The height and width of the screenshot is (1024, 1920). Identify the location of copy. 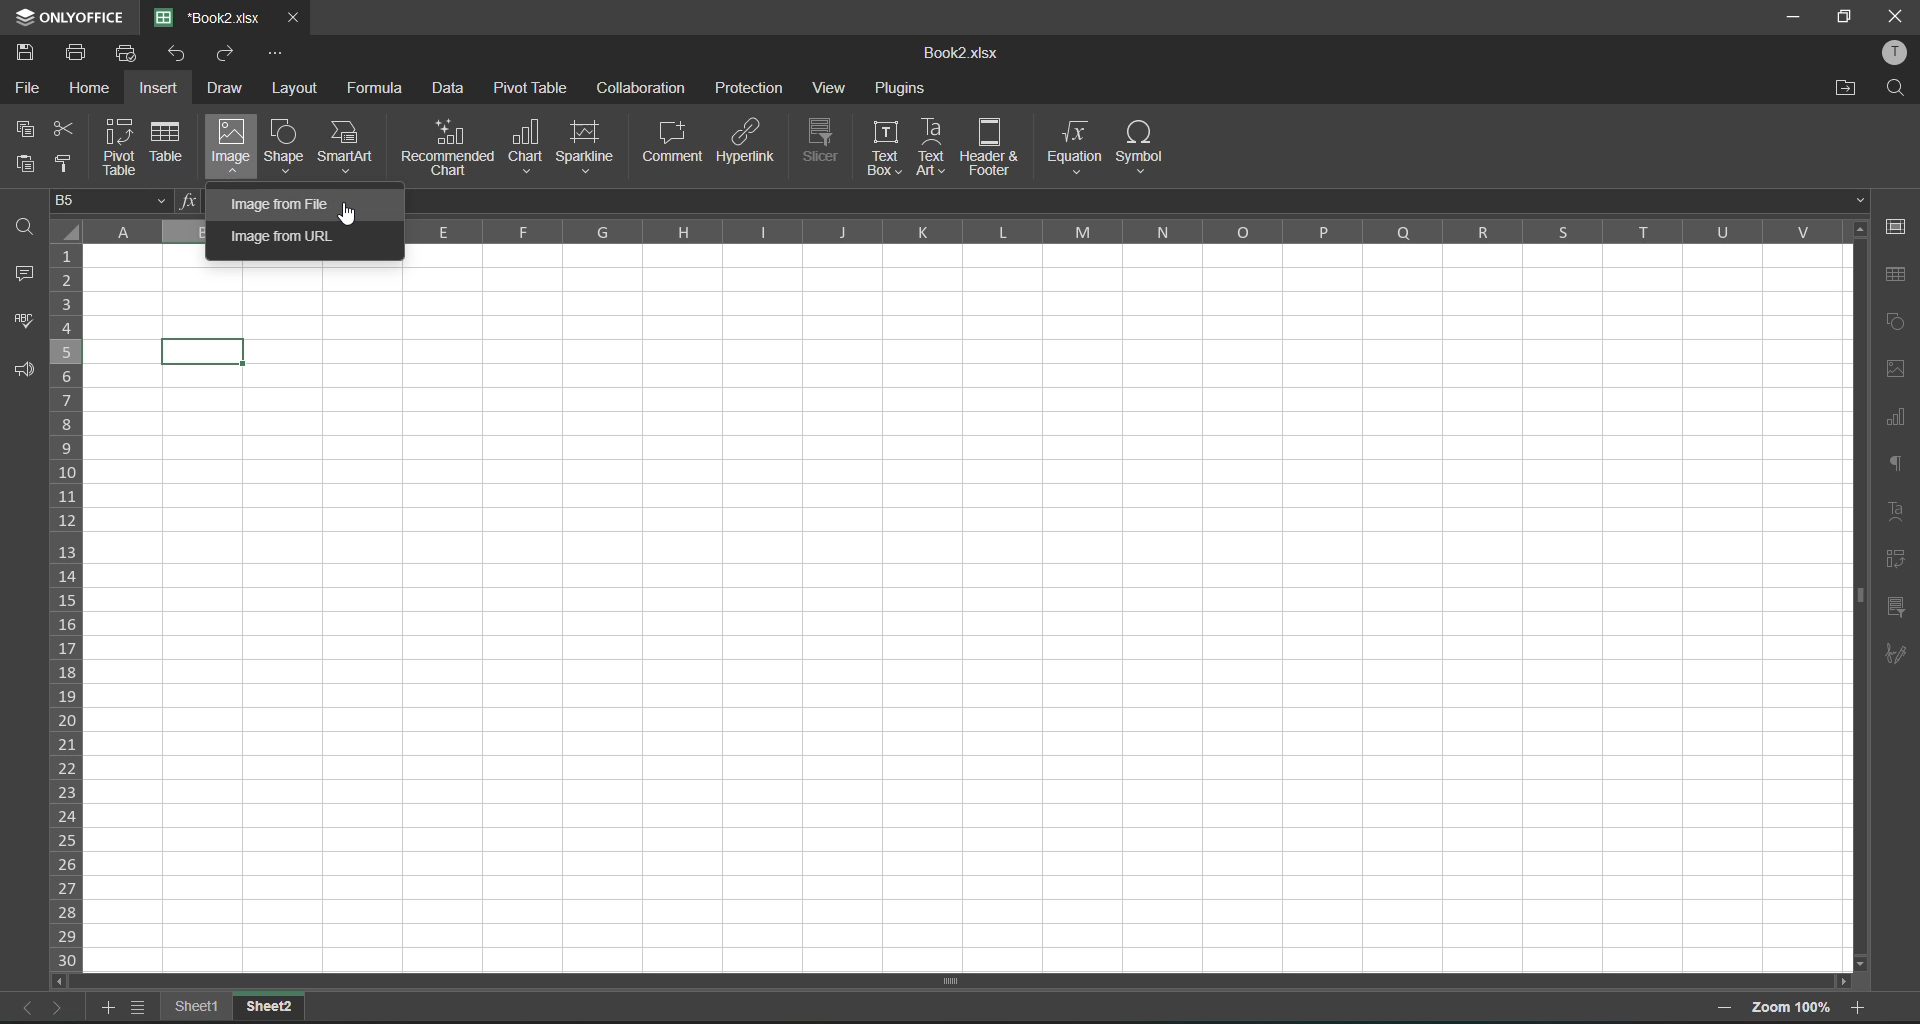
(26, 129).